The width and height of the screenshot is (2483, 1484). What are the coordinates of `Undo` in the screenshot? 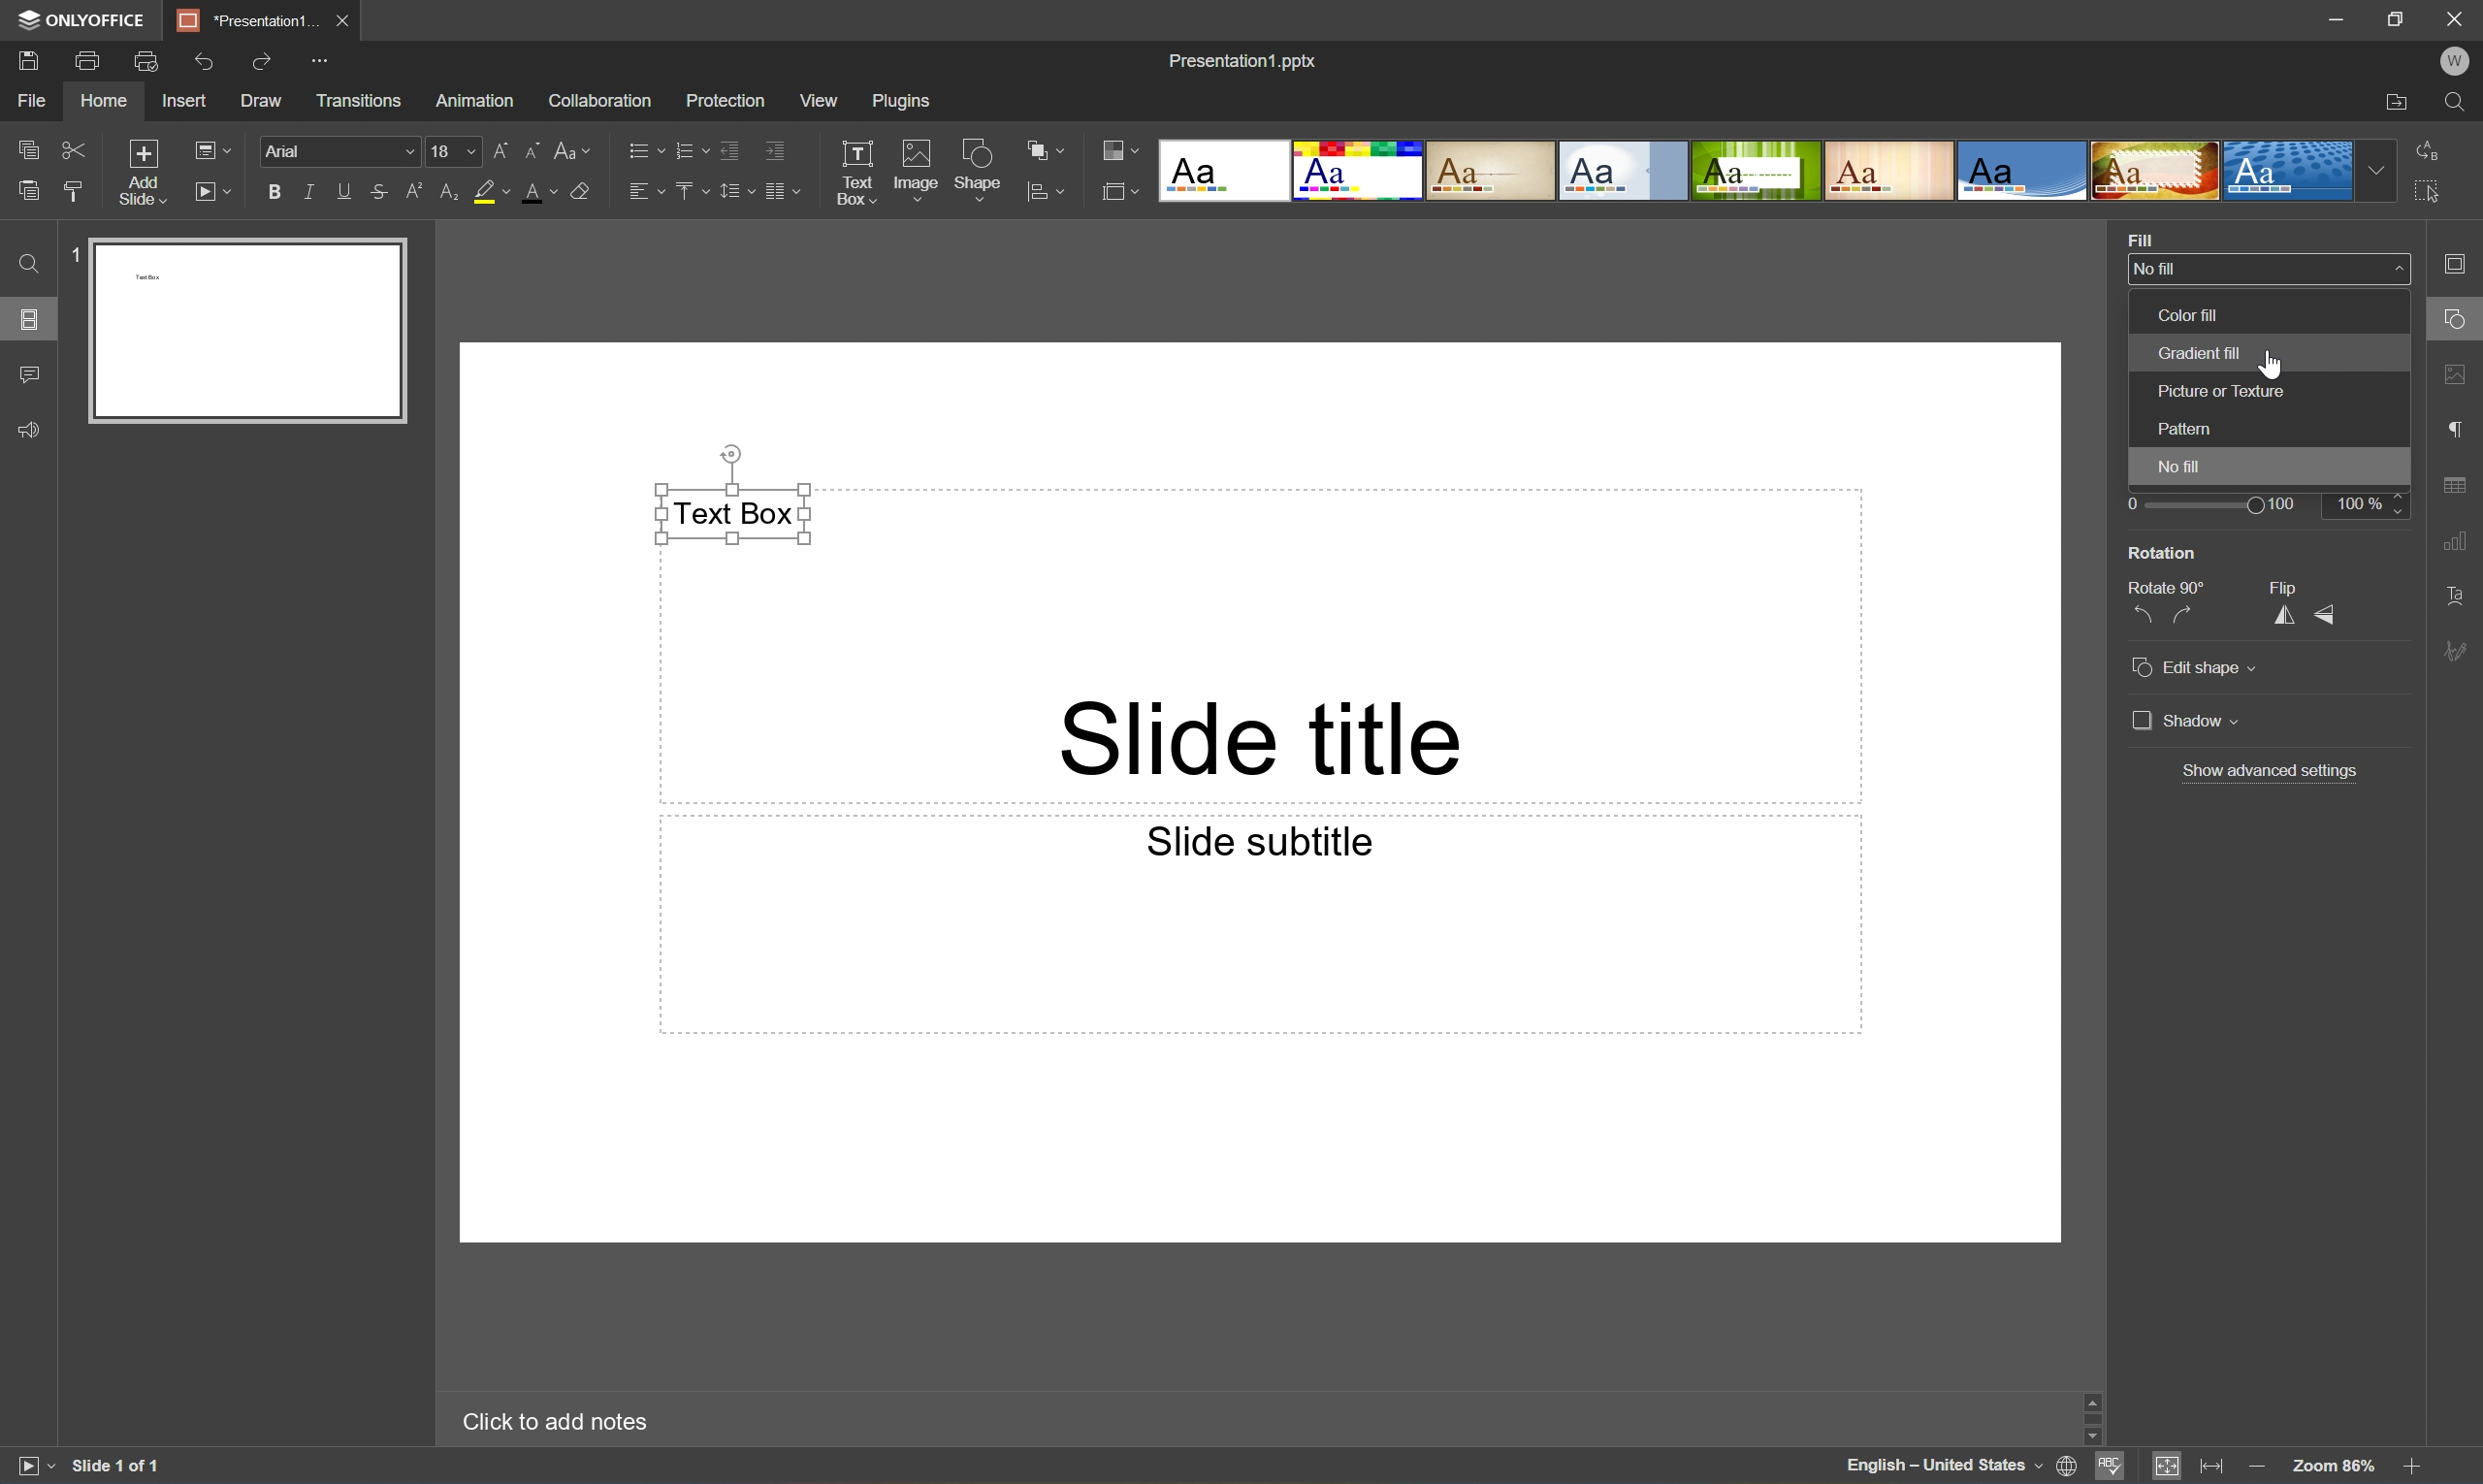 It's located at (208, 63).